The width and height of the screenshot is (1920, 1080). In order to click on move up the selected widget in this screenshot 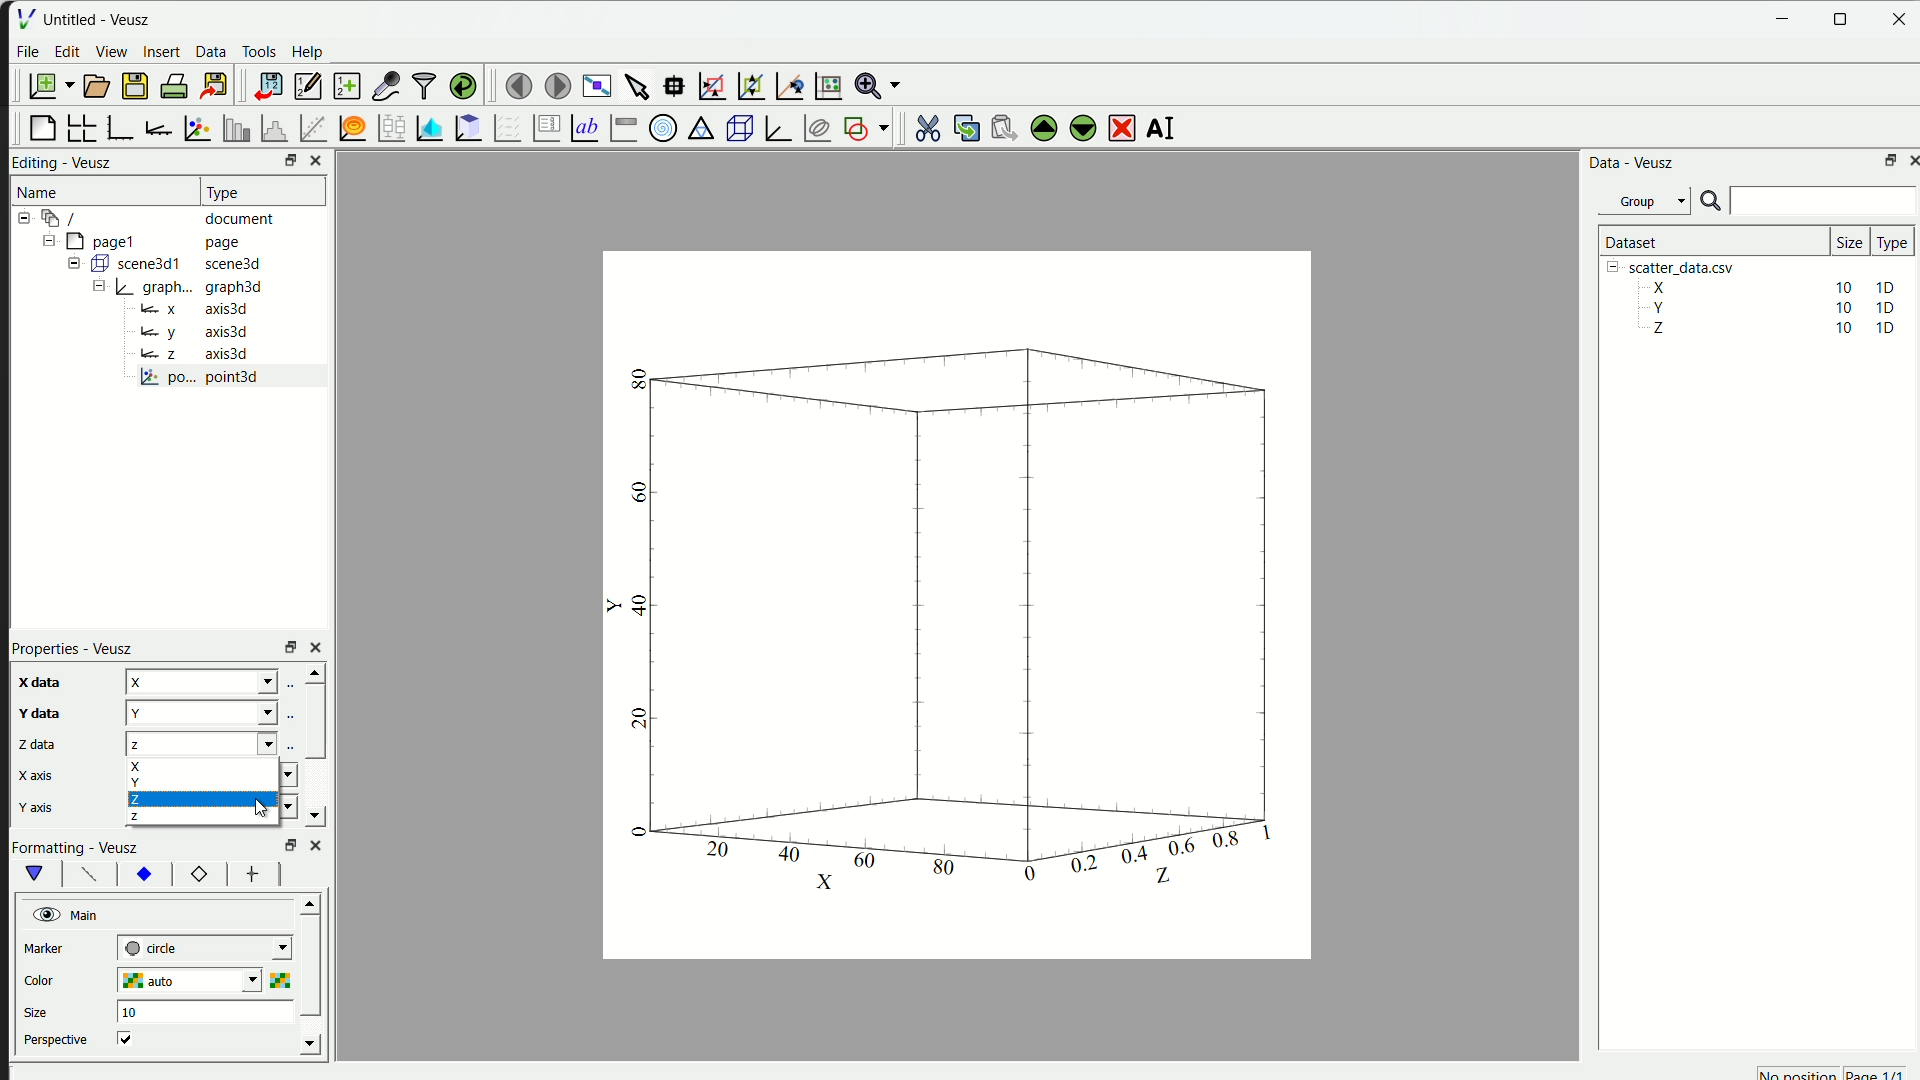, I will do `click(1042, 127)`.